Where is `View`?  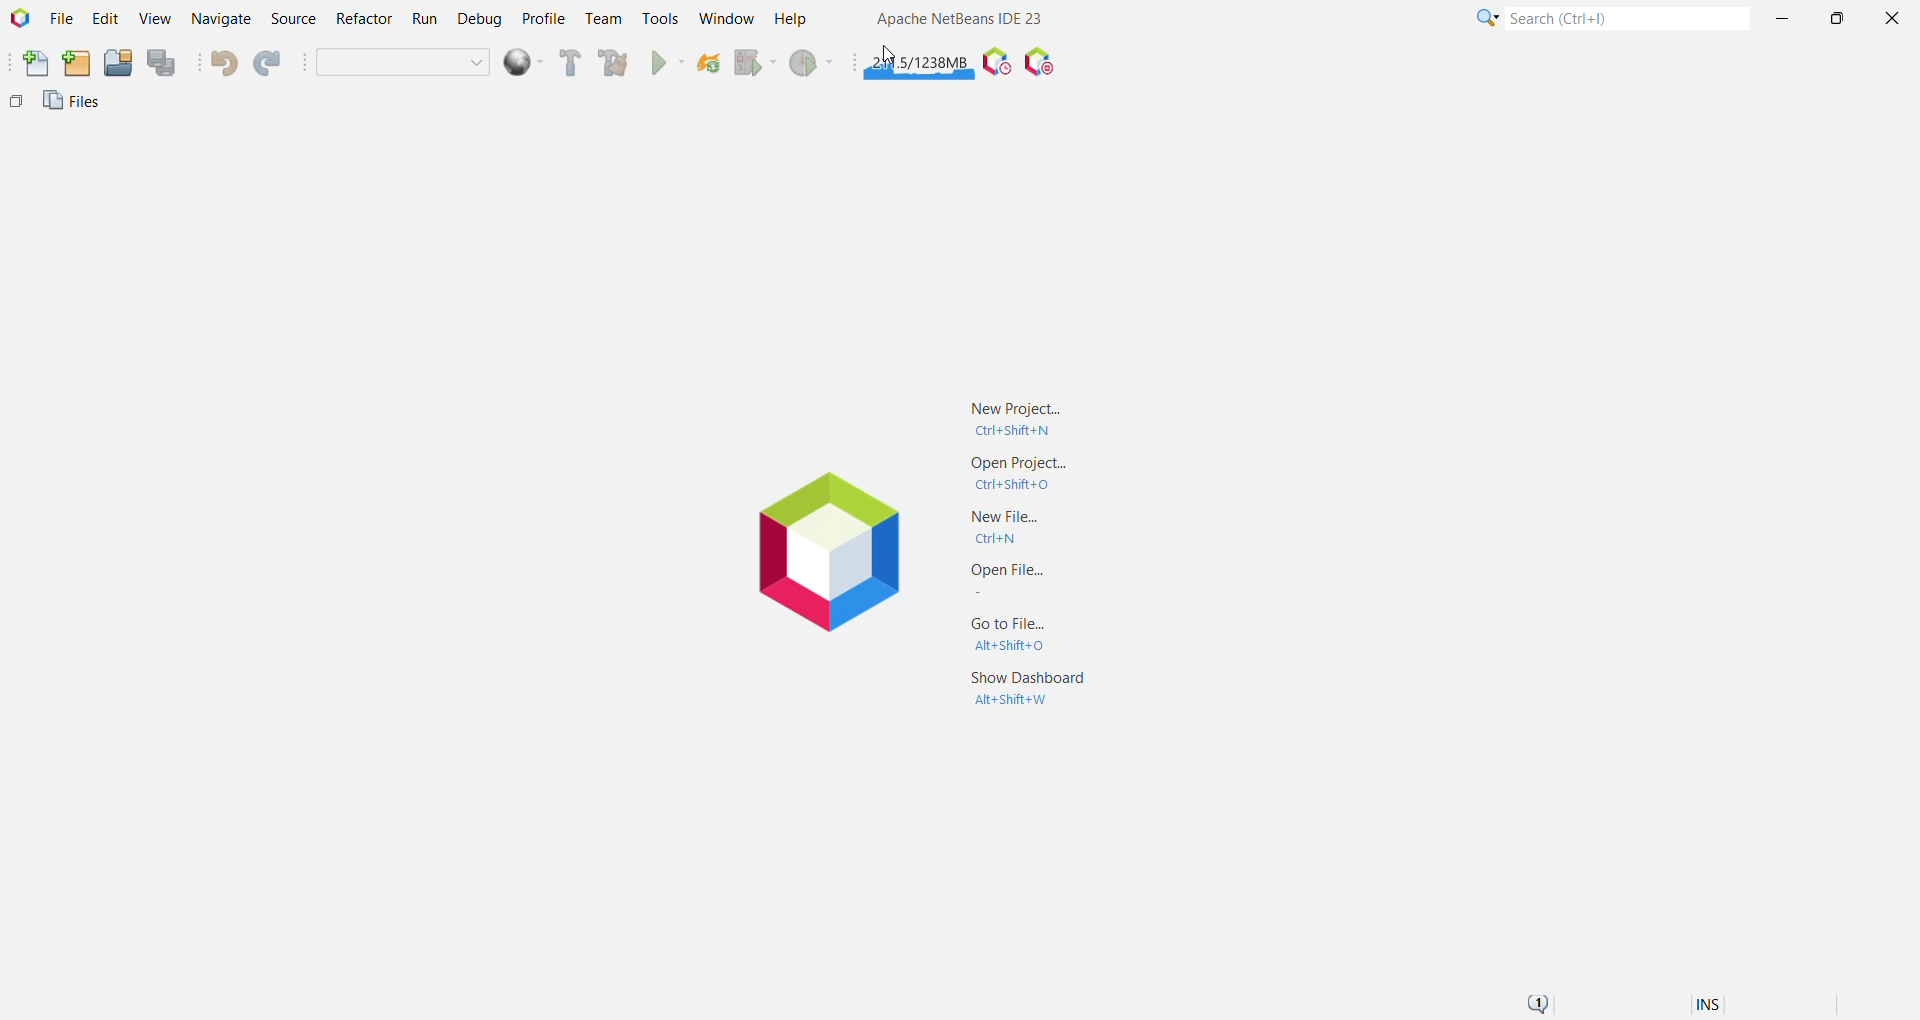
View is located at coordinates (154, 20).